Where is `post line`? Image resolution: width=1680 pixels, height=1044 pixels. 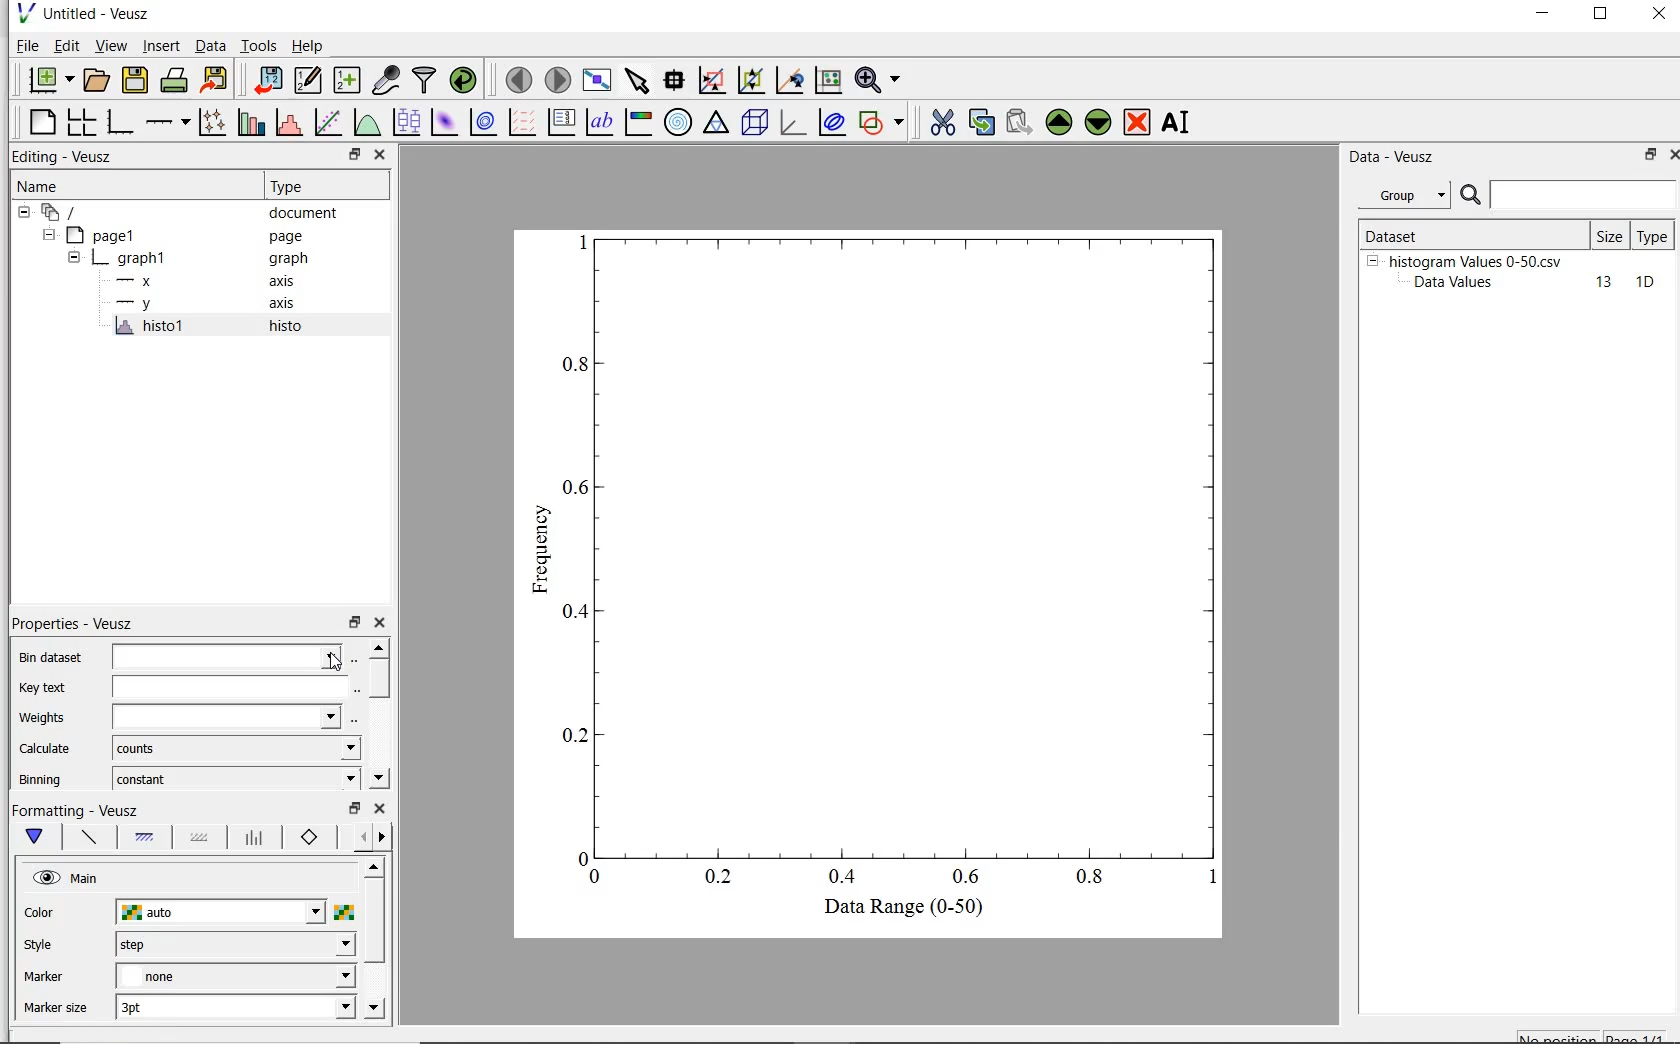
post line is located at coordinates (255, 838).